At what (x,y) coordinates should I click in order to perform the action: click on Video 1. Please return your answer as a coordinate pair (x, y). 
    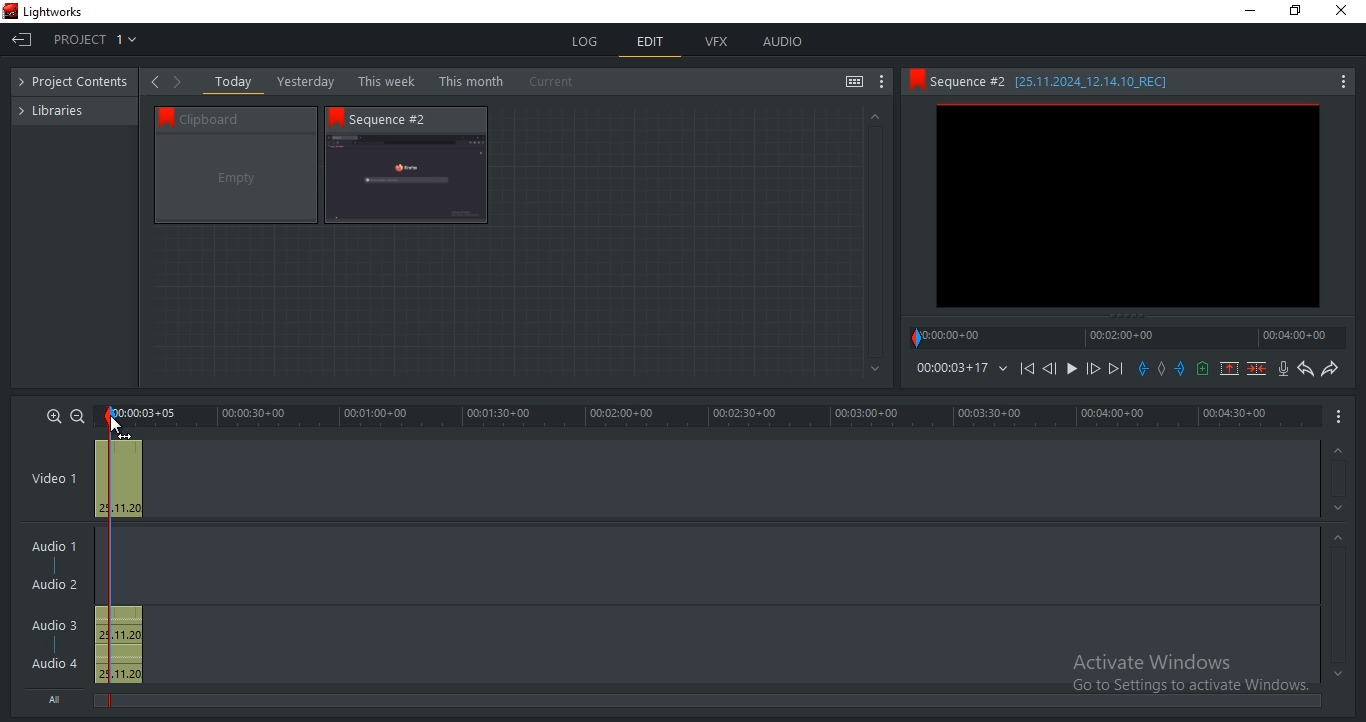
    Looking at the image, I should click on (54, 480).